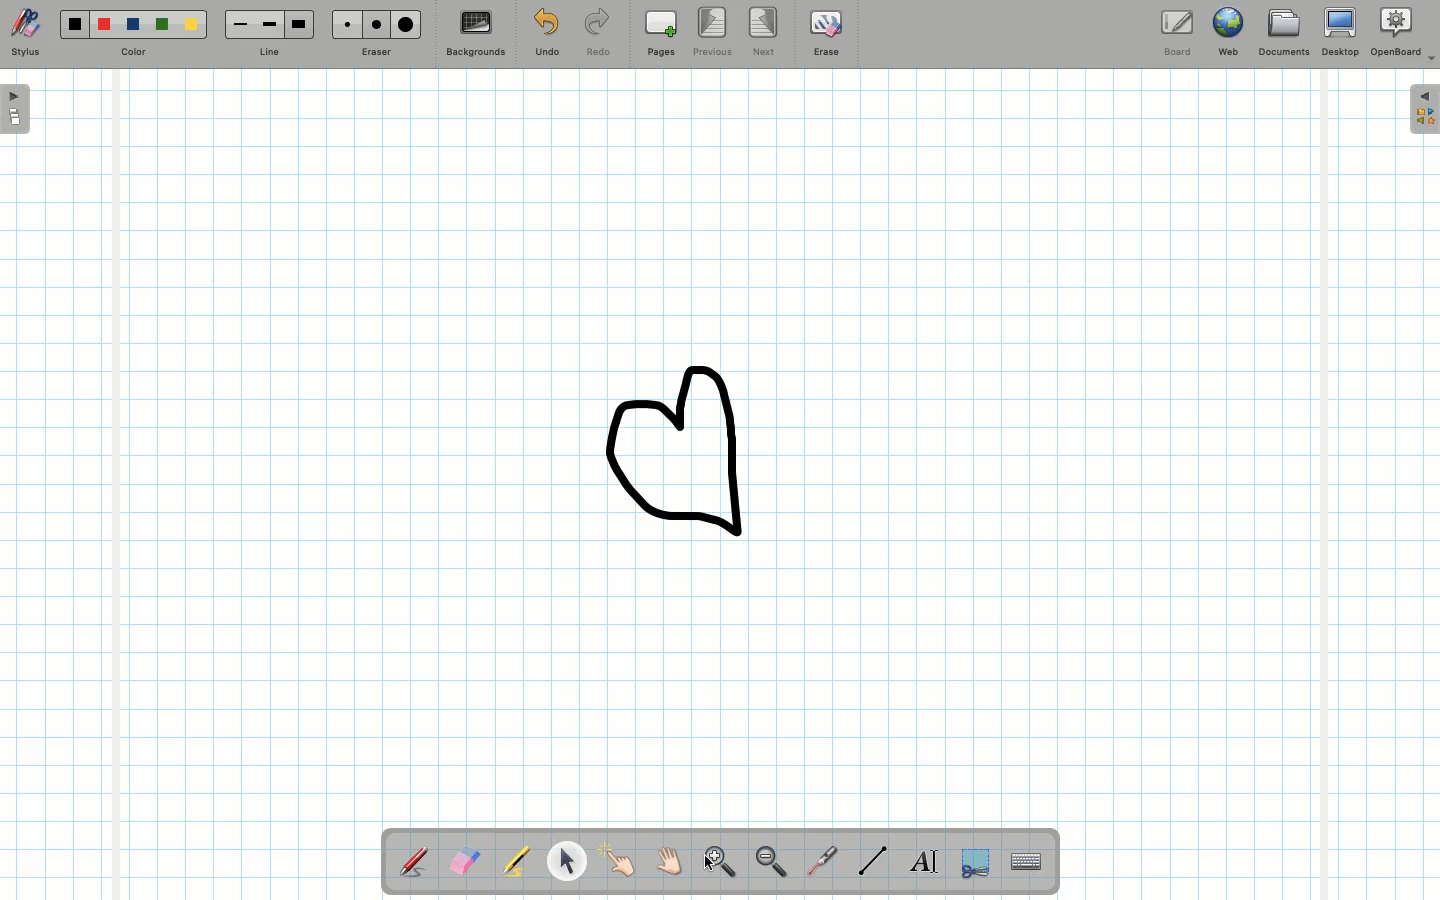  I want to click on Zoom out, so click(771, 863).